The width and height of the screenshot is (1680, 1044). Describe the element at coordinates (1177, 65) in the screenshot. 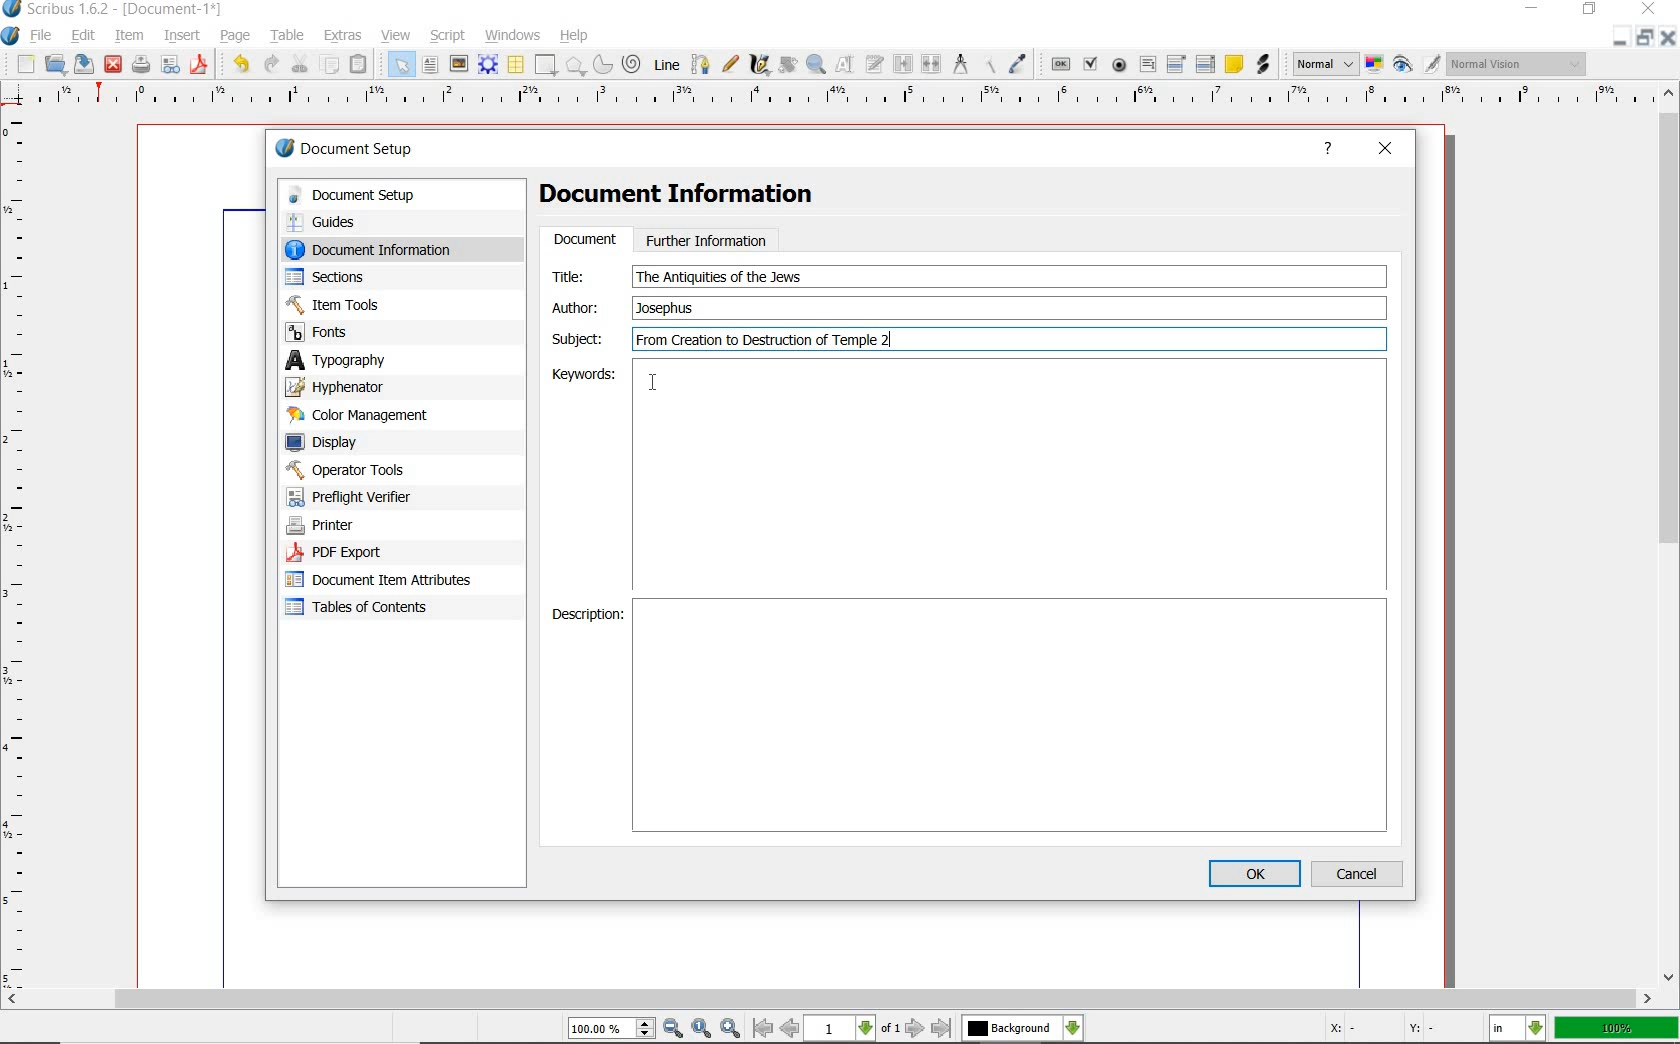

I see `pdf combo box` at that location.